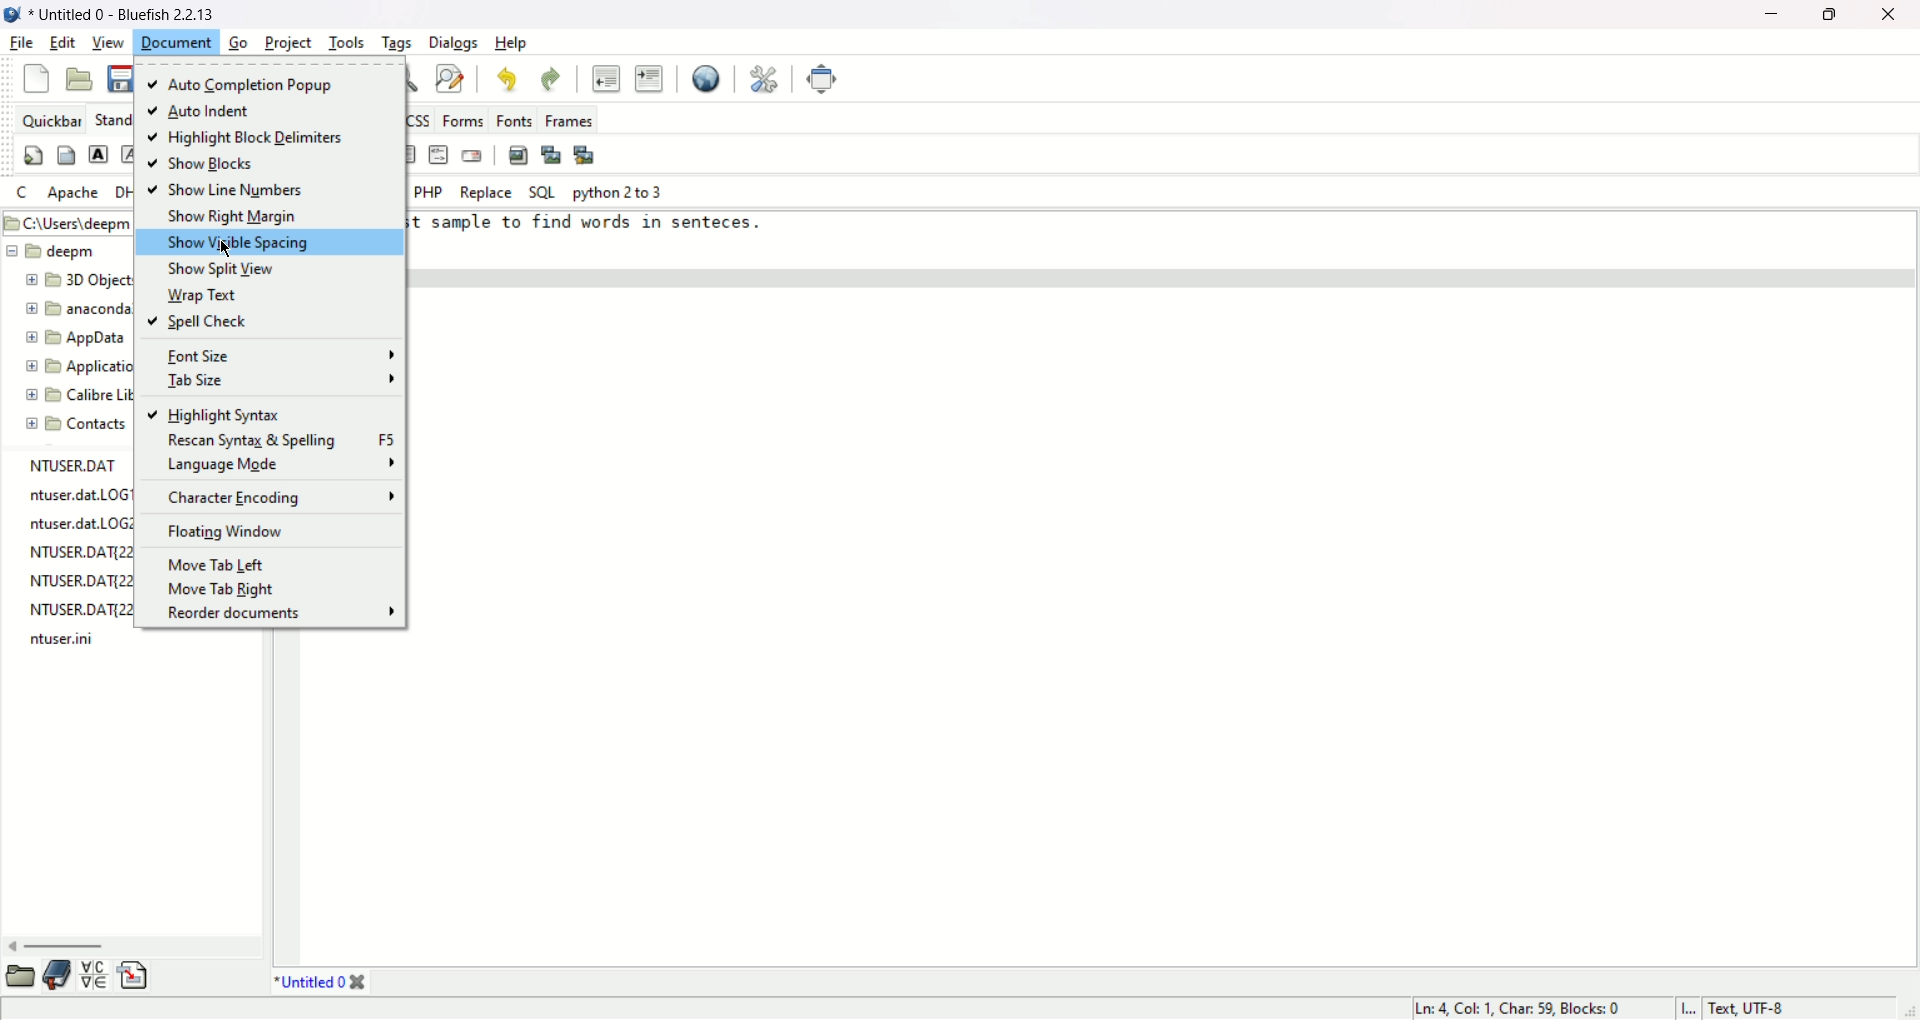  Describe the element at coordinates (450, 83) in the screenshot. I see `find and replace` at that location.